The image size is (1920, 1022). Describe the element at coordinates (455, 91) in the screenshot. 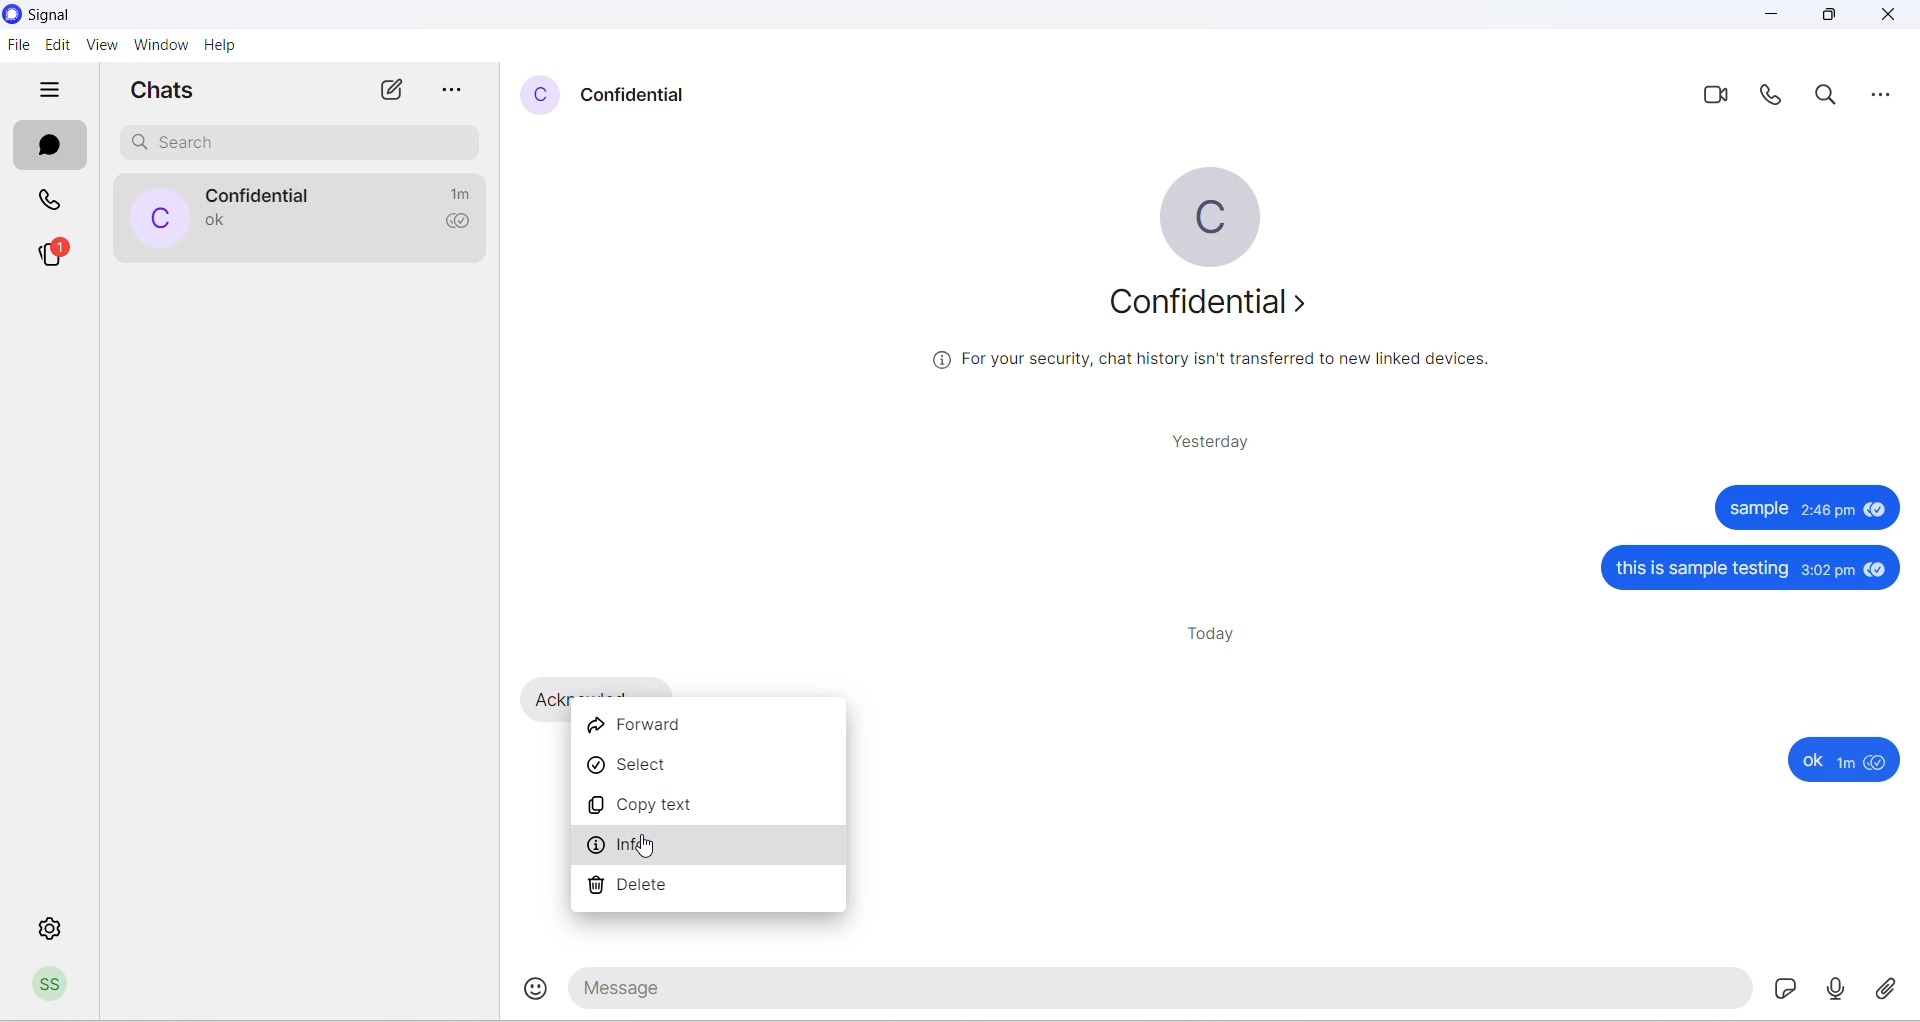

I see `more options` at that location.